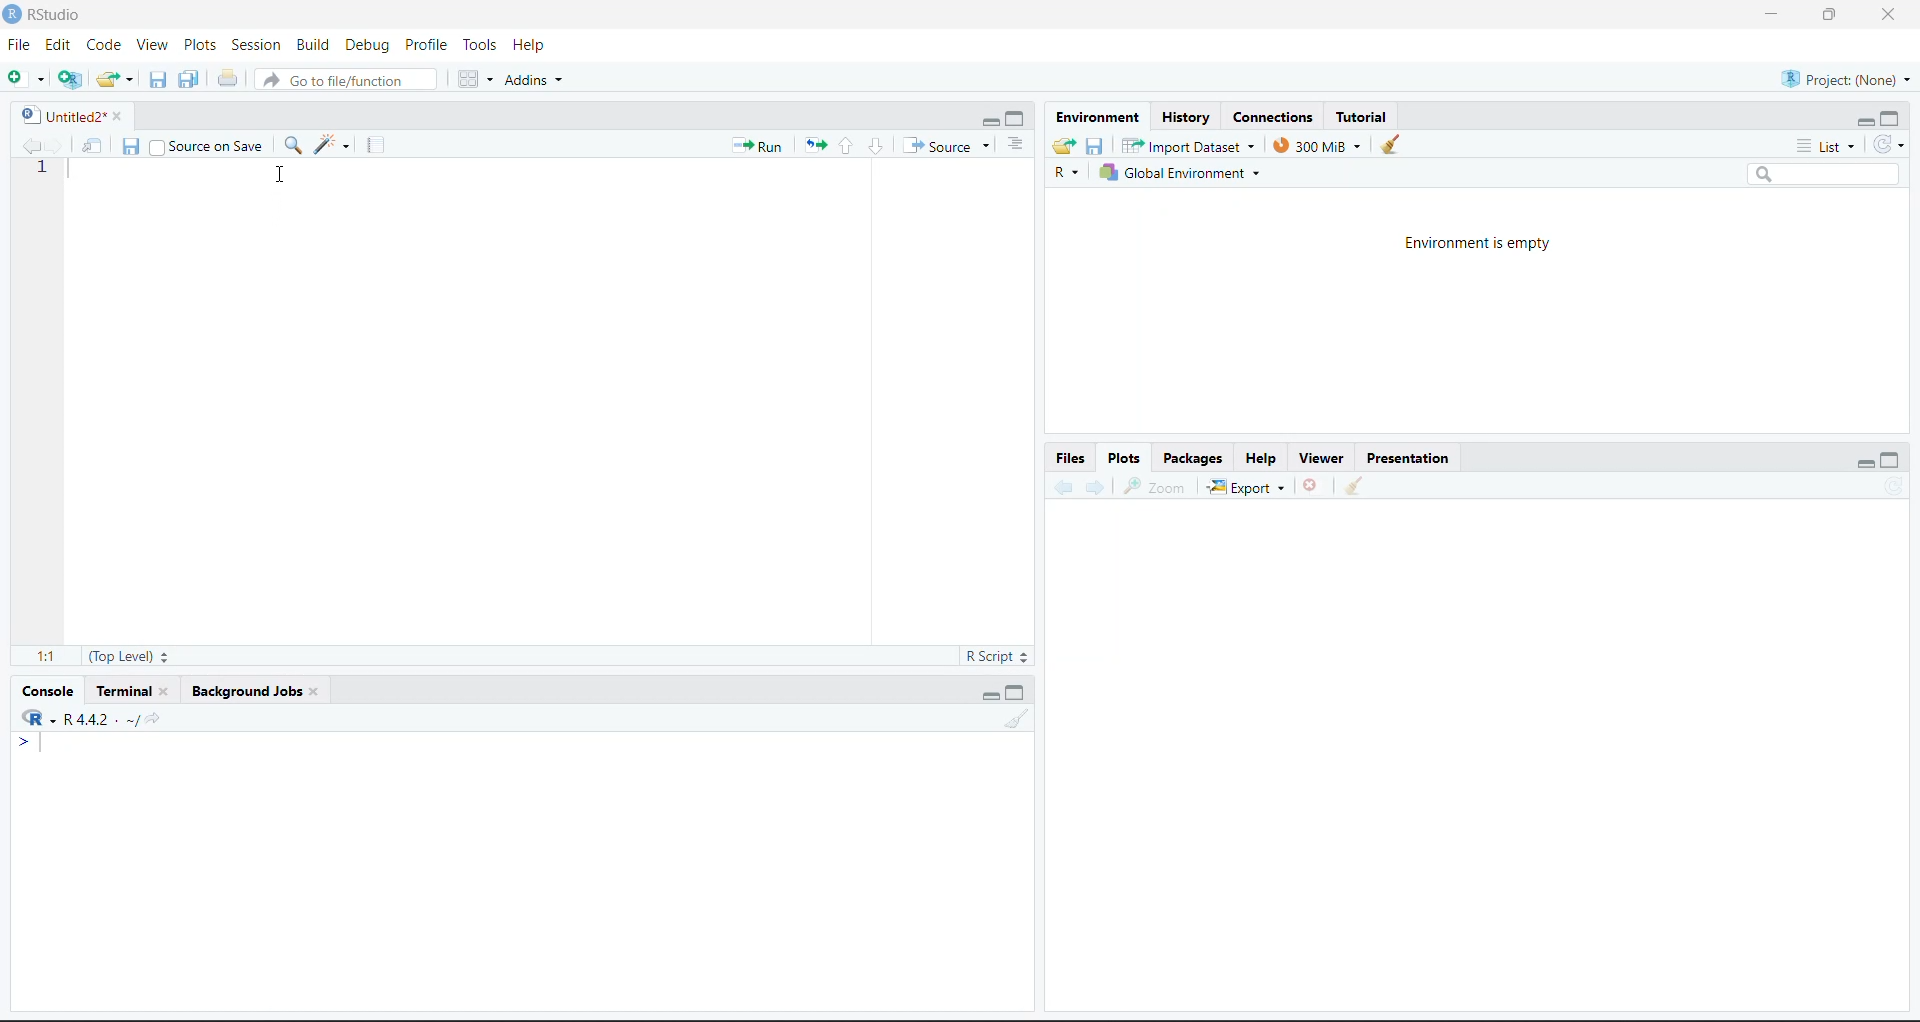 This screenshot has width=1920, height=1022. Describe the element at coordinates (1018, 120) in the screenshot. I see `hide console` at that location.